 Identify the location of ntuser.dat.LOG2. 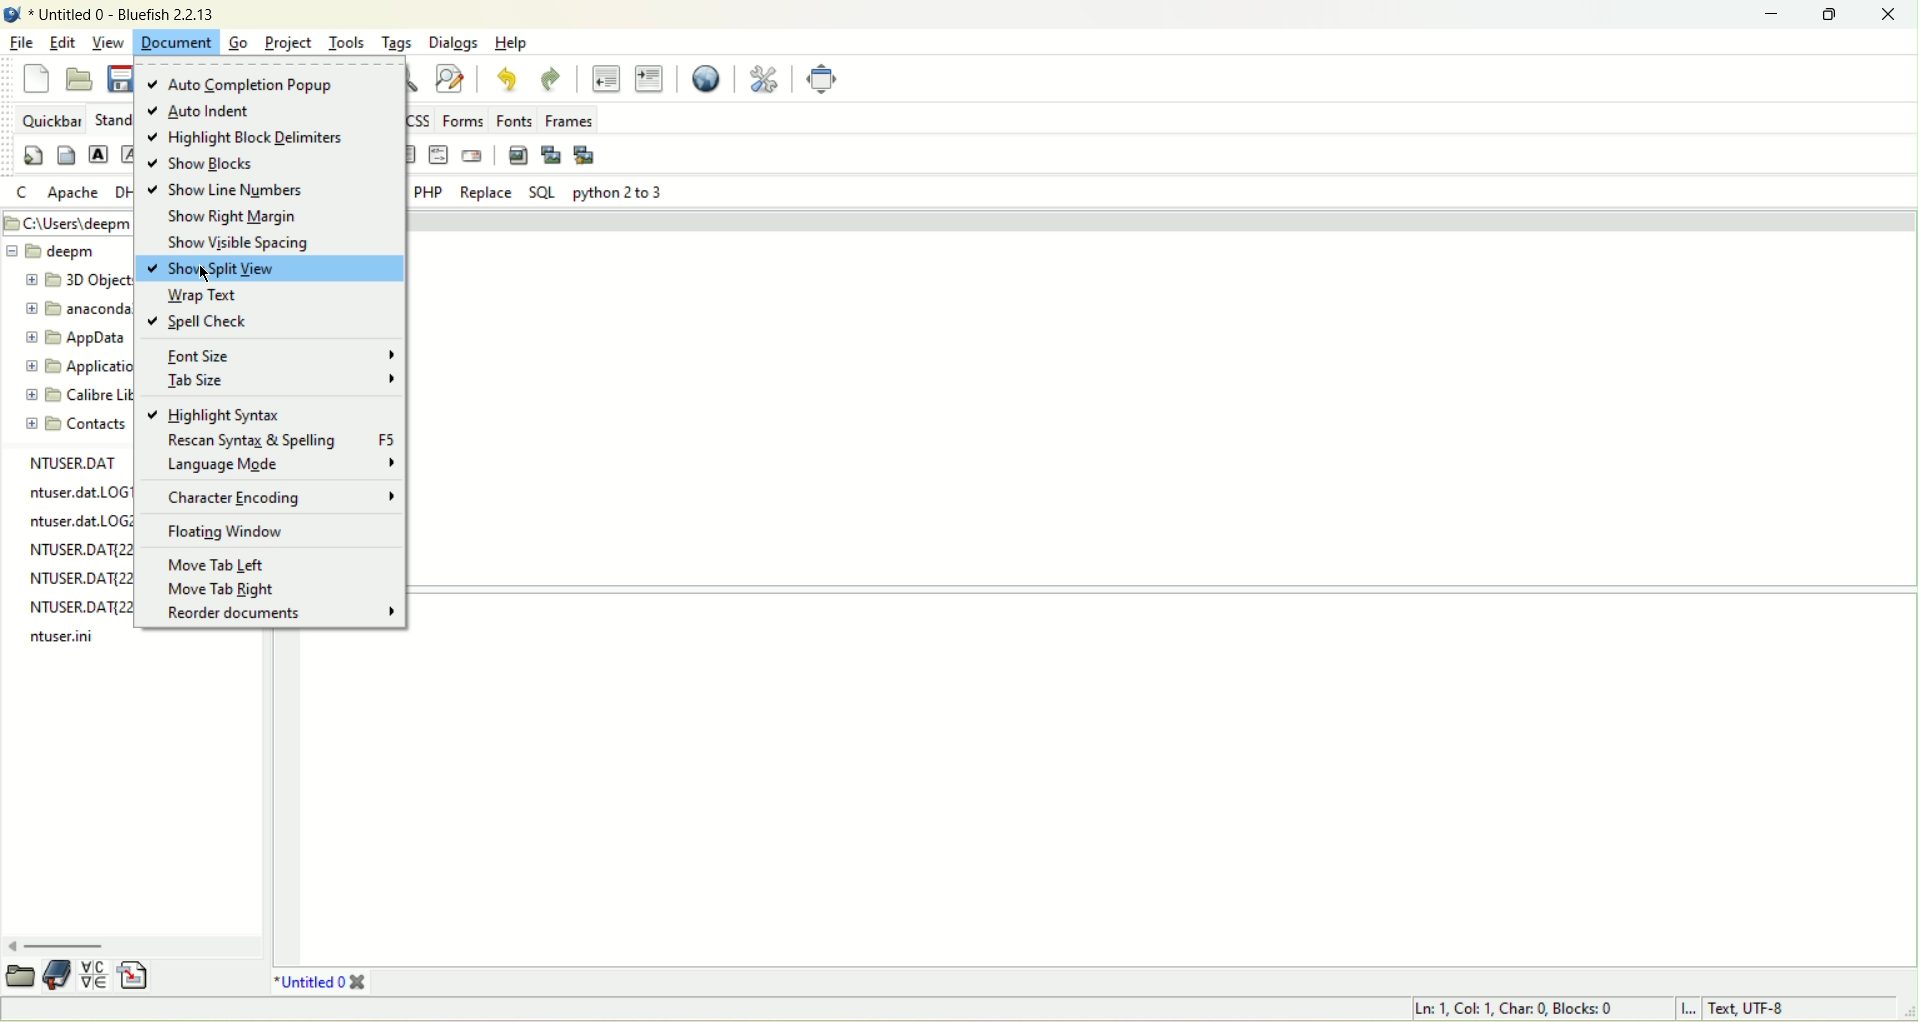
(78, 520).